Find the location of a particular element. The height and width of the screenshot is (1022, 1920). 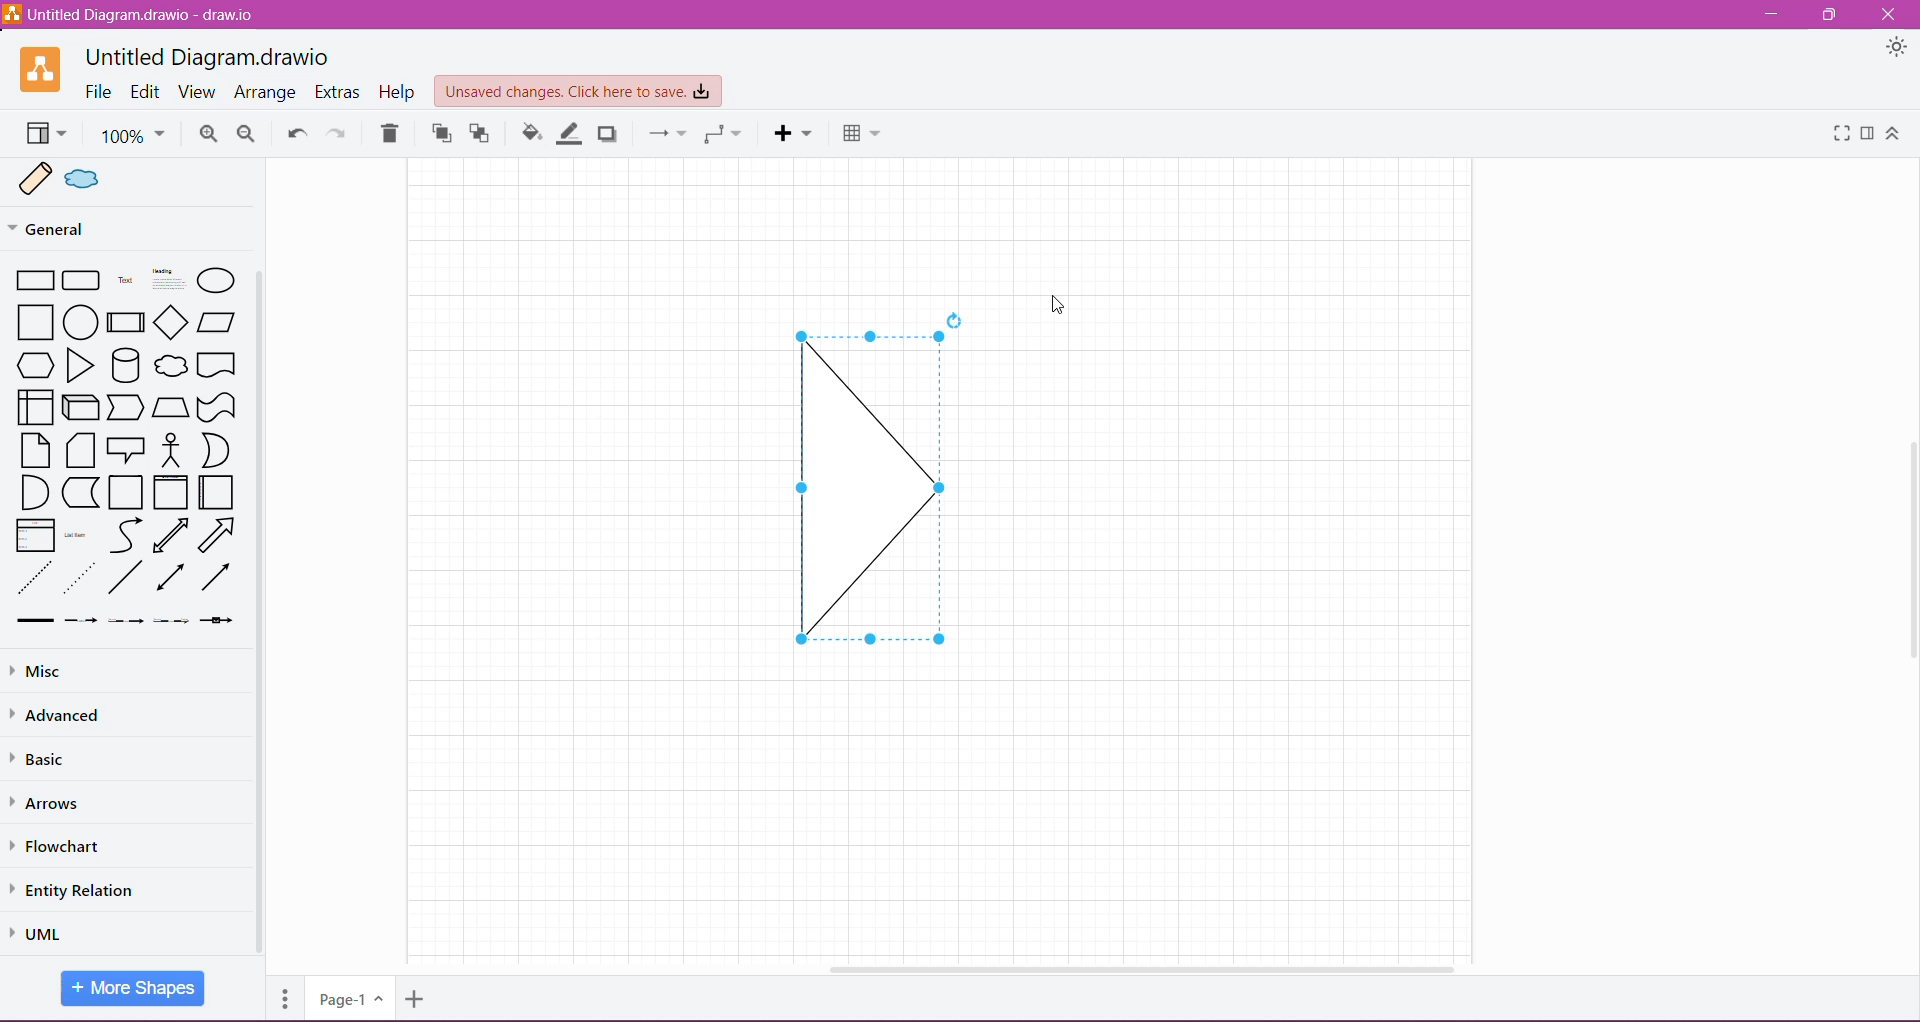

View is located at coordinates (44, 134).